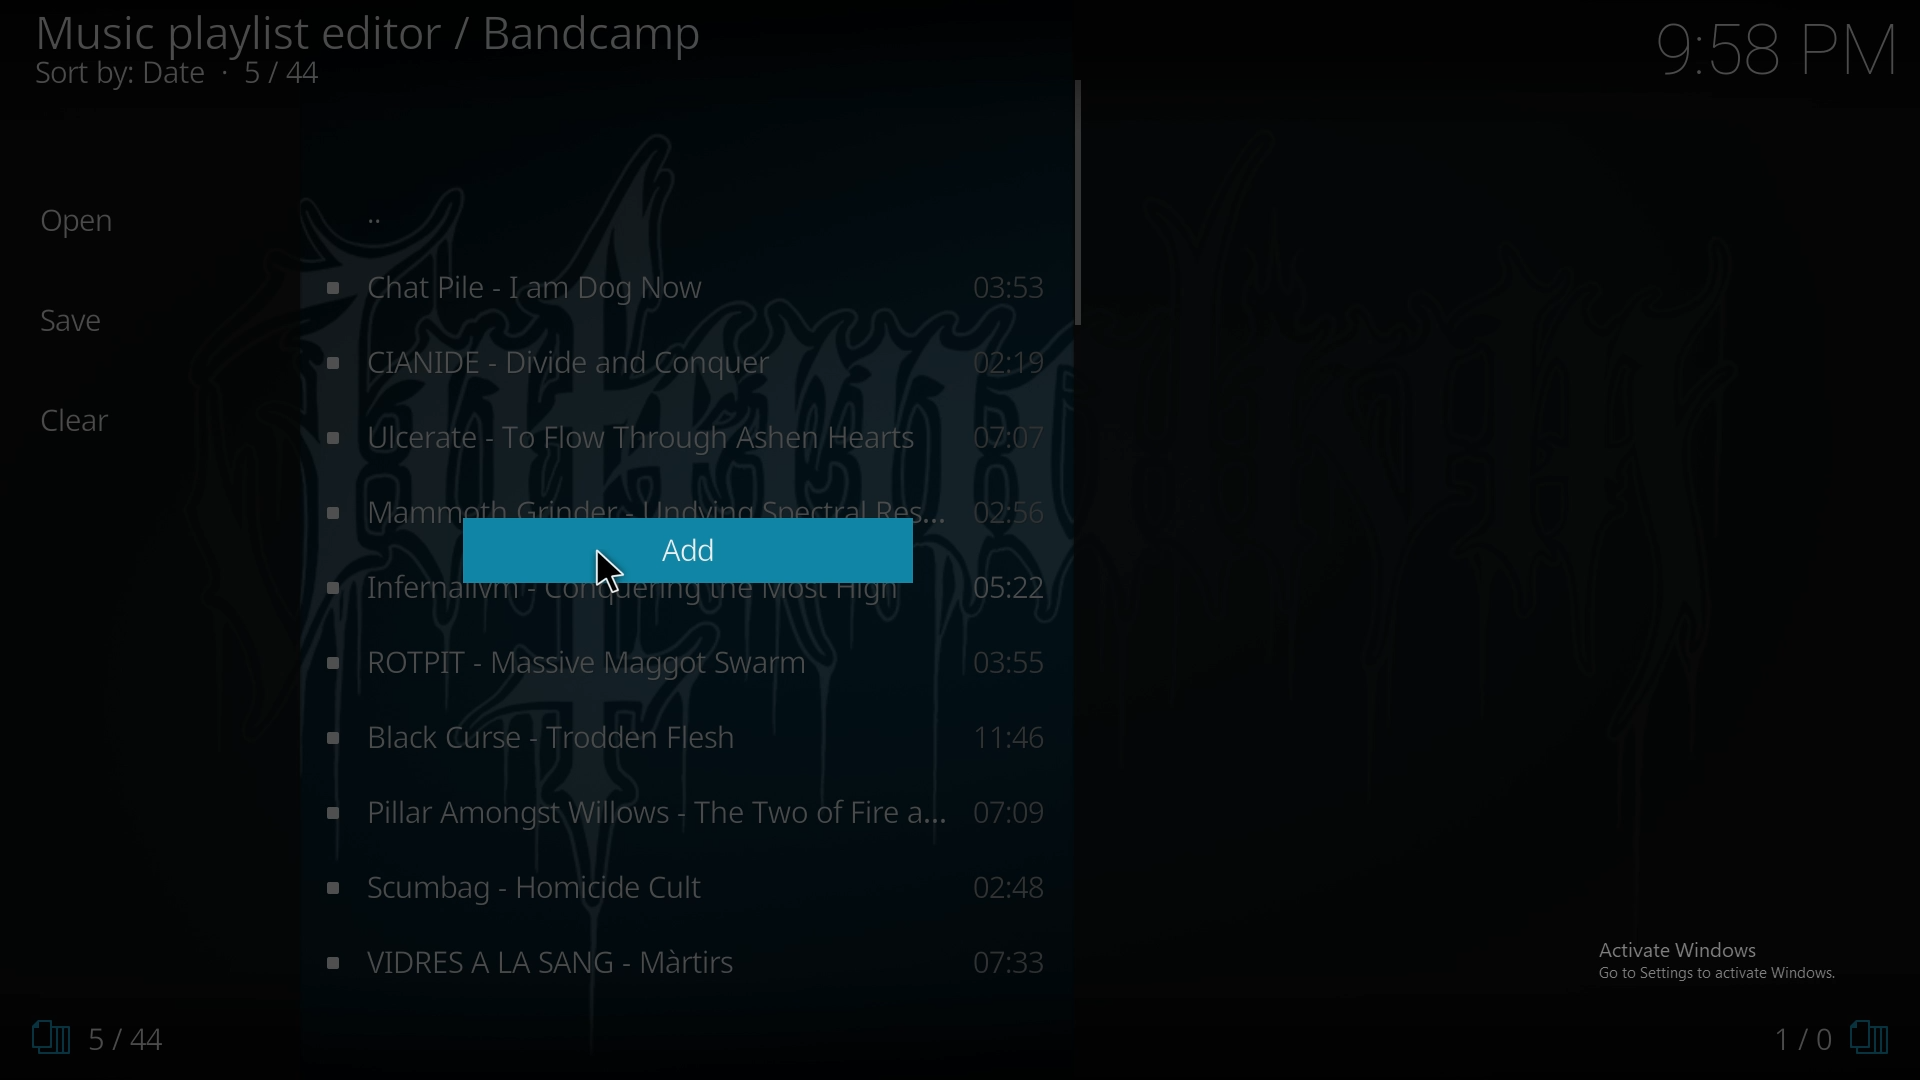  What do you see at coordinates (1721, 960) in the screenshot?
I see `Activate Windows, Go to settings to activate windows` at bounding box center [1721, 960].